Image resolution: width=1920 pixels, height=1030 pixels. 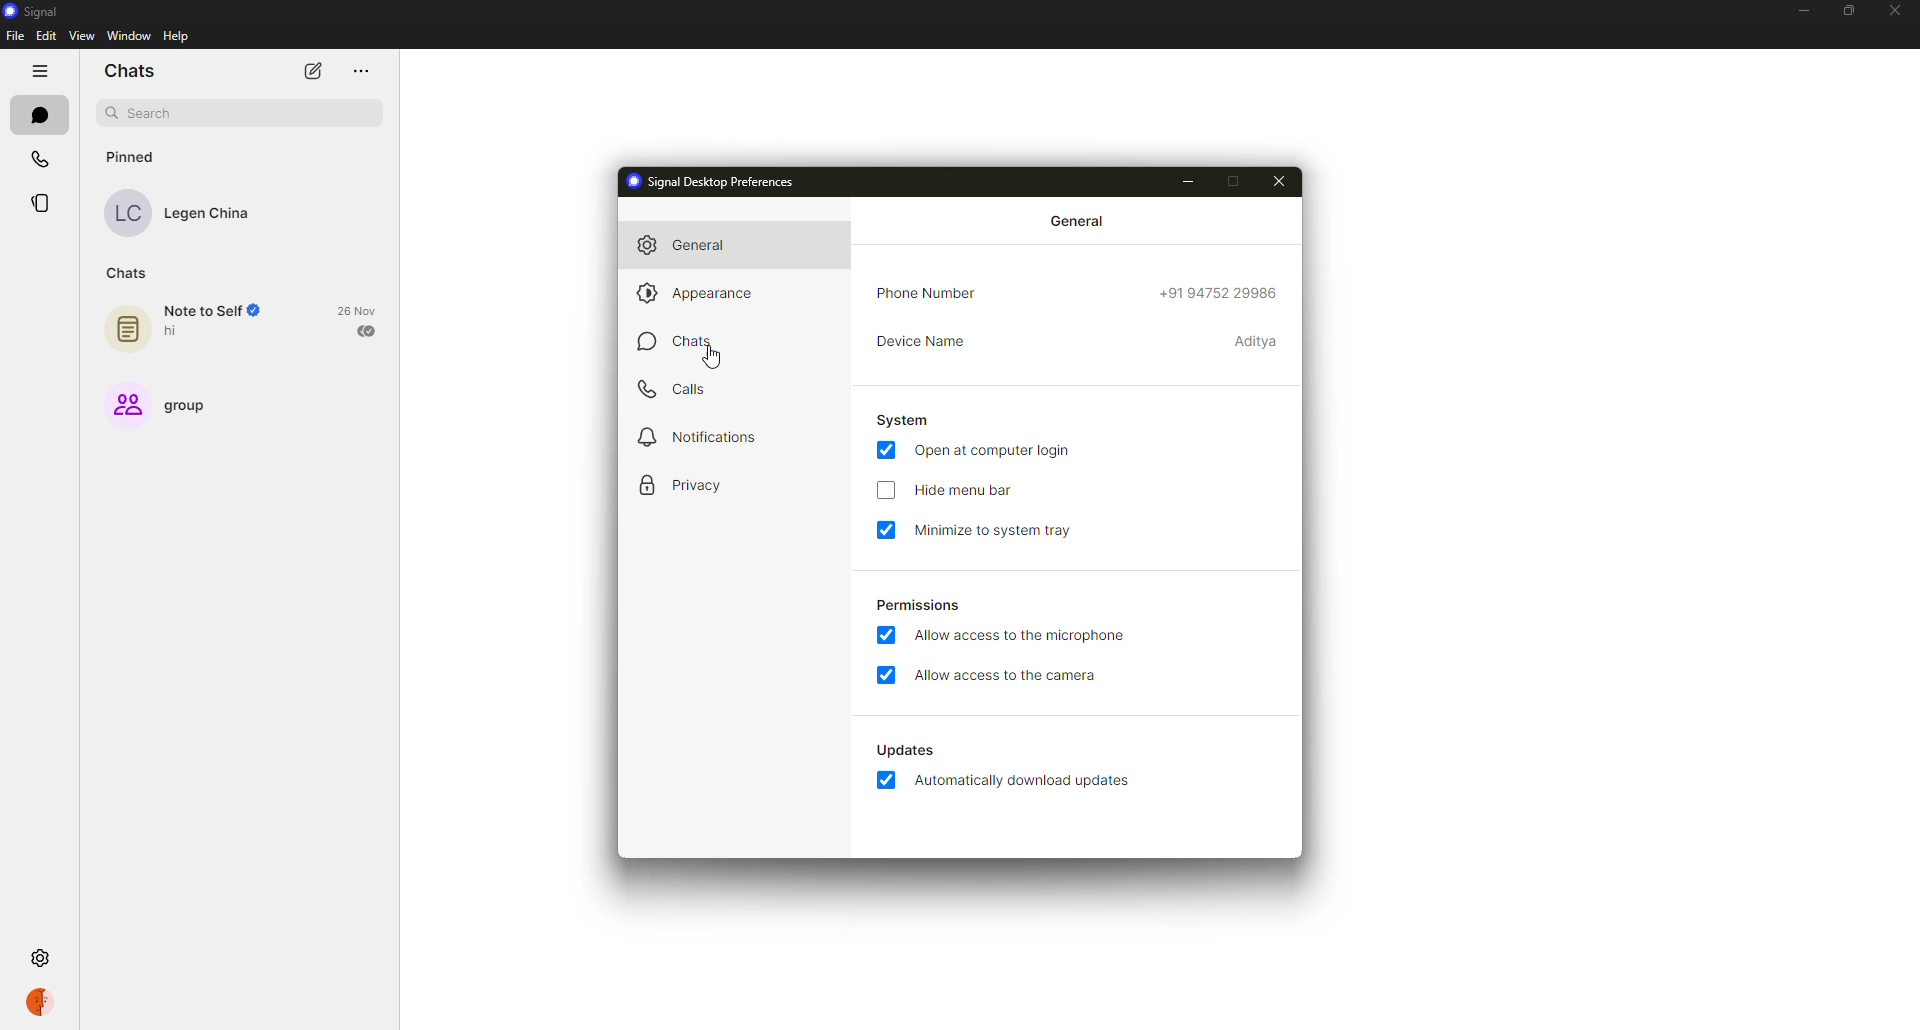 What do you see at coordinates (673, 391) in the screenshot?
I see `calls` at bounding box center [673, 391].